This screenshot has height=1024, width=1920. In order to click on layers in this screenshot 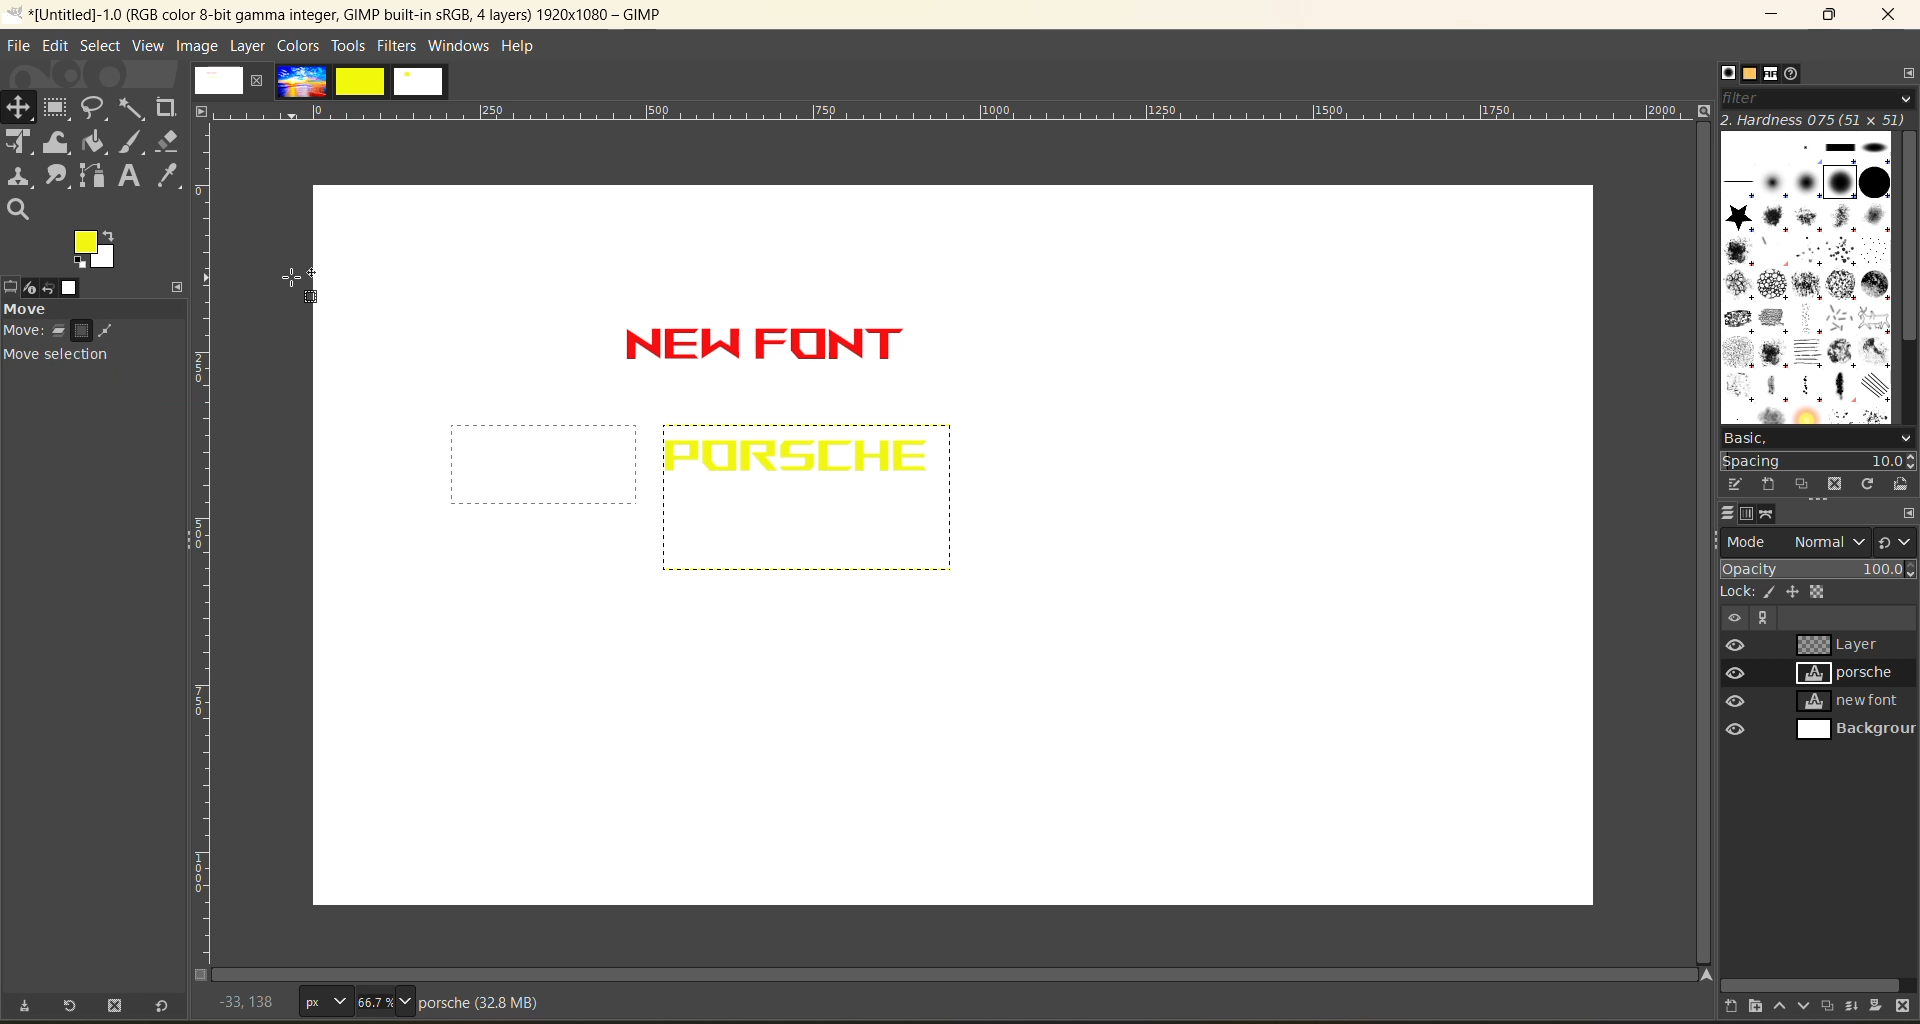, I will do `click(1719, 515)`.